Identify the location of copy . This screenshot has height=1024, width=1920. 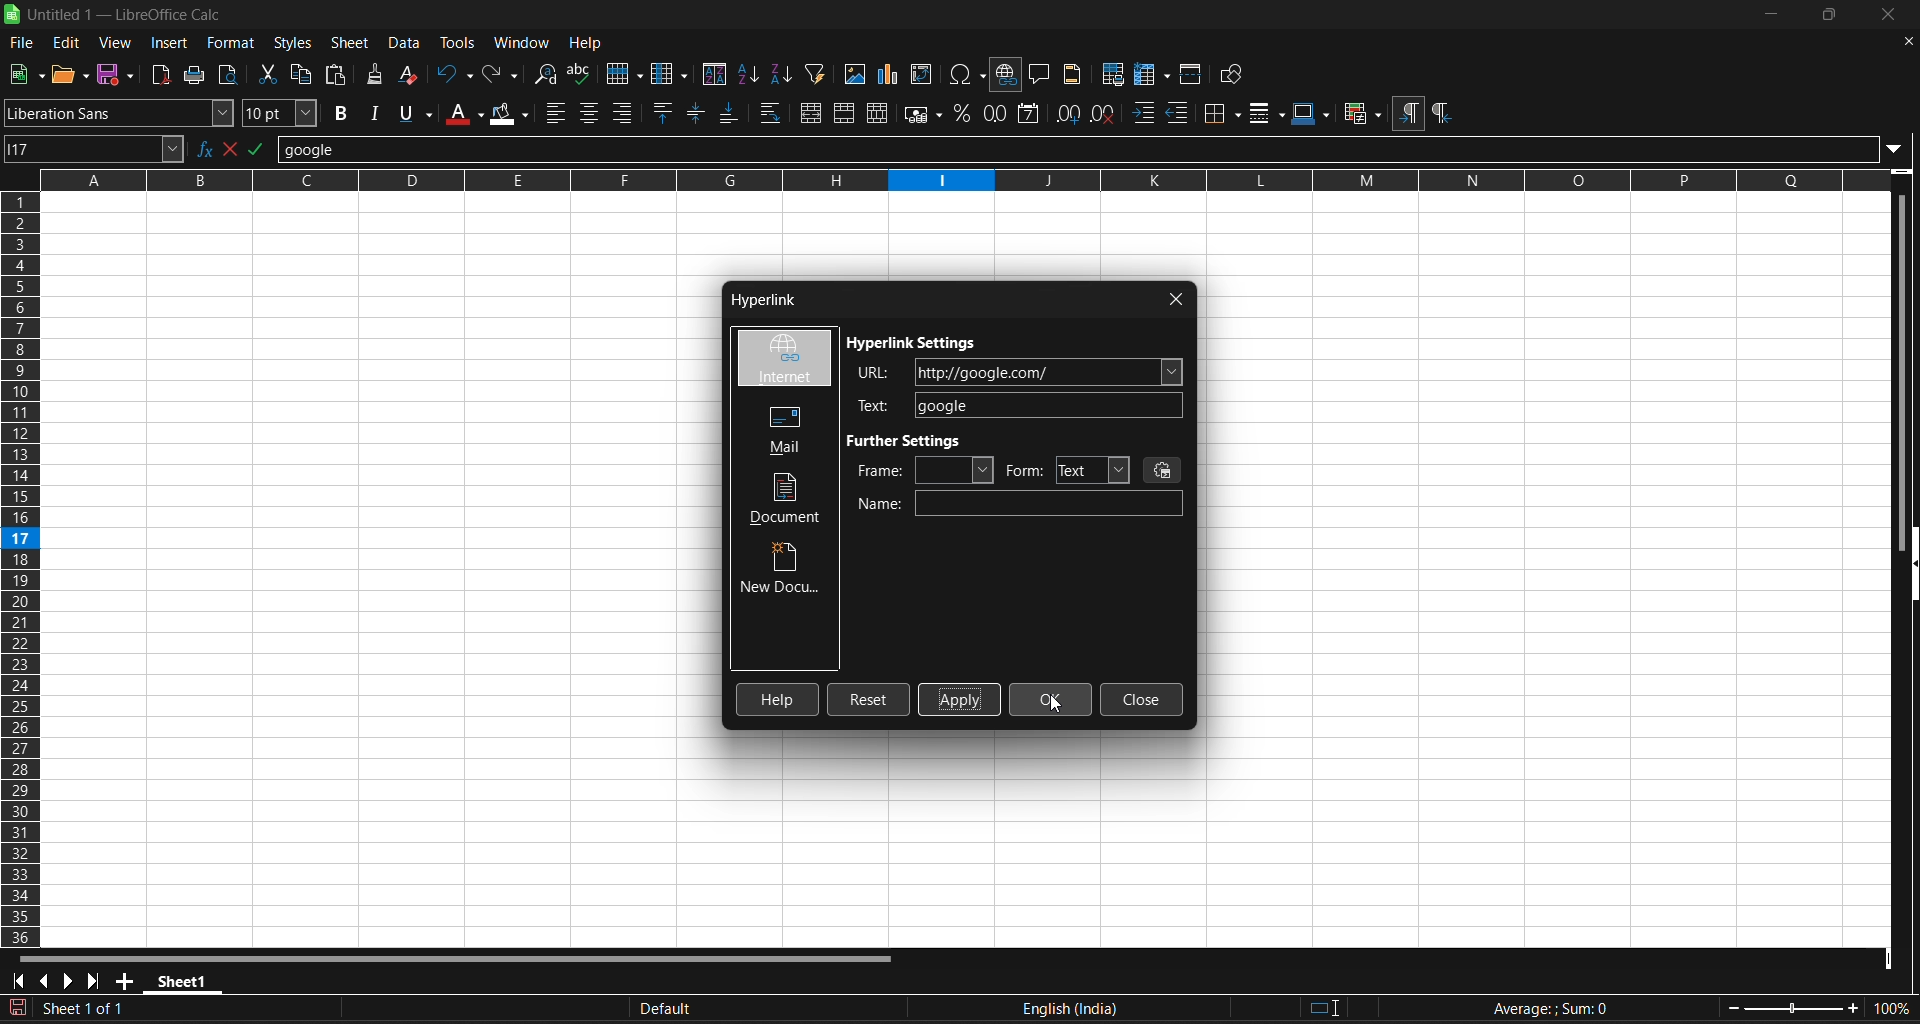
(303, 72).